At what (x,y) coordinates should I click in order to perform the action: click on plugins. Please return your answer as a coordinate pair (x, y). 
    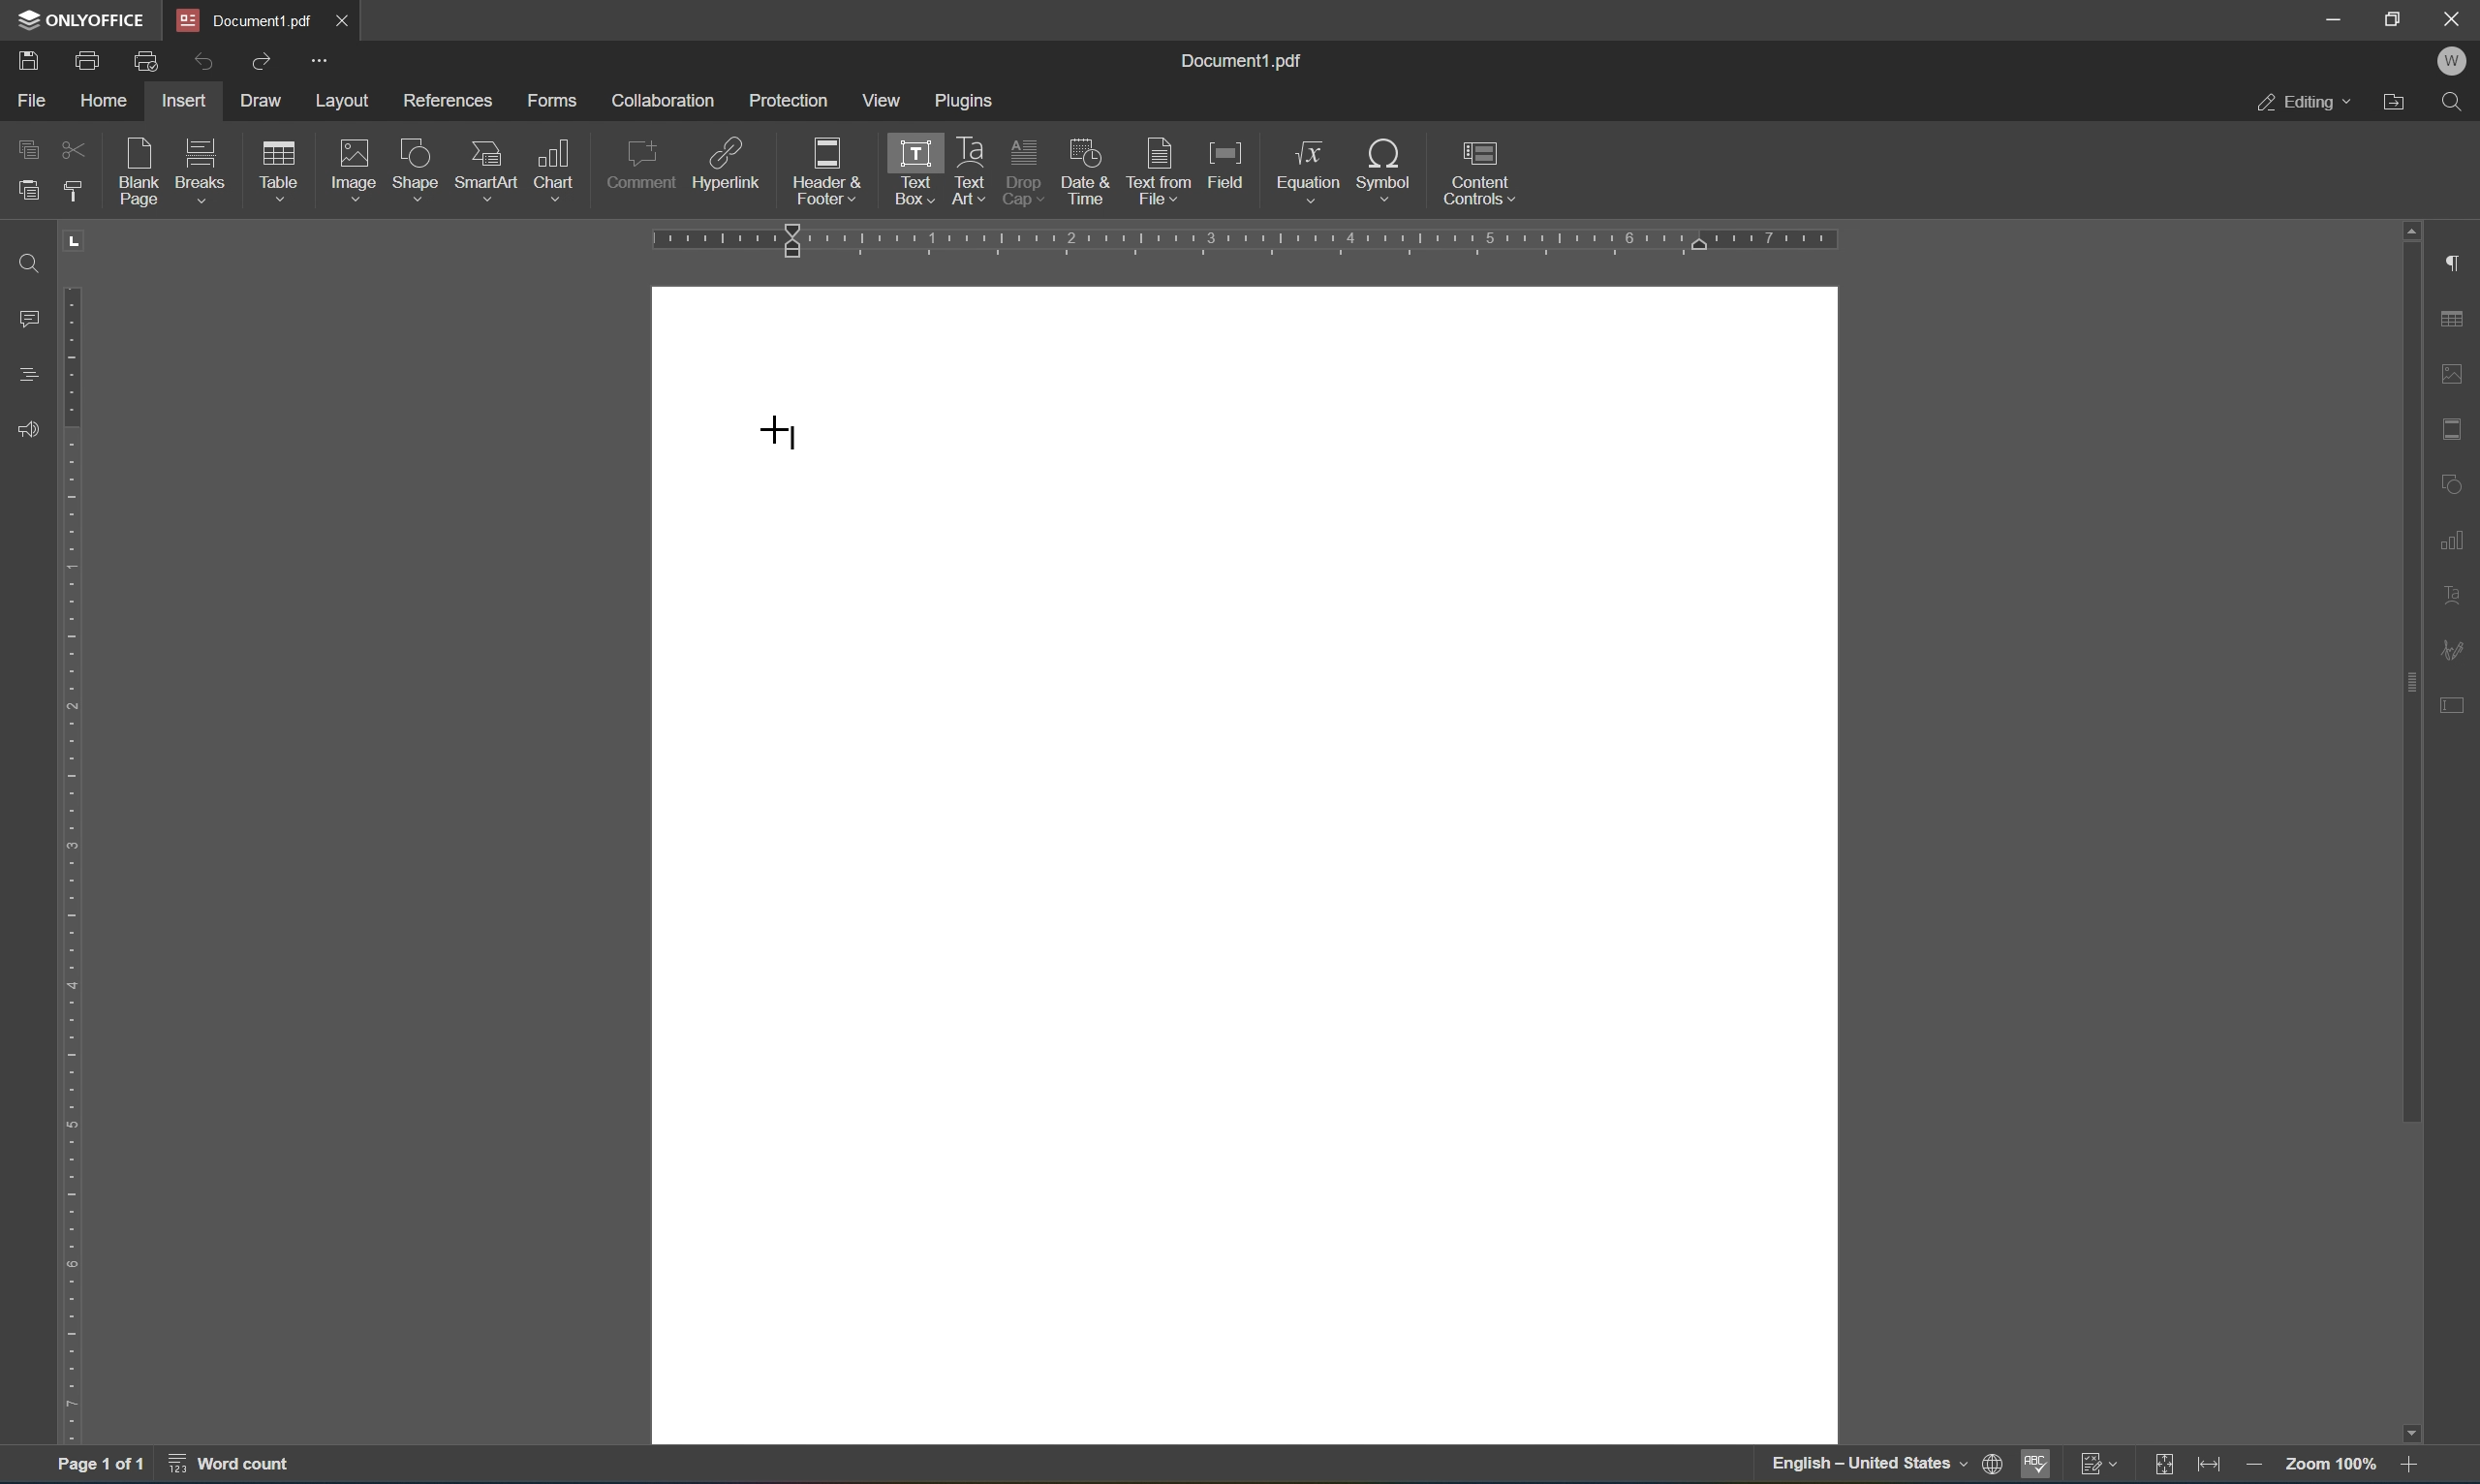
    Looking at the image, I should click on (967, 103).